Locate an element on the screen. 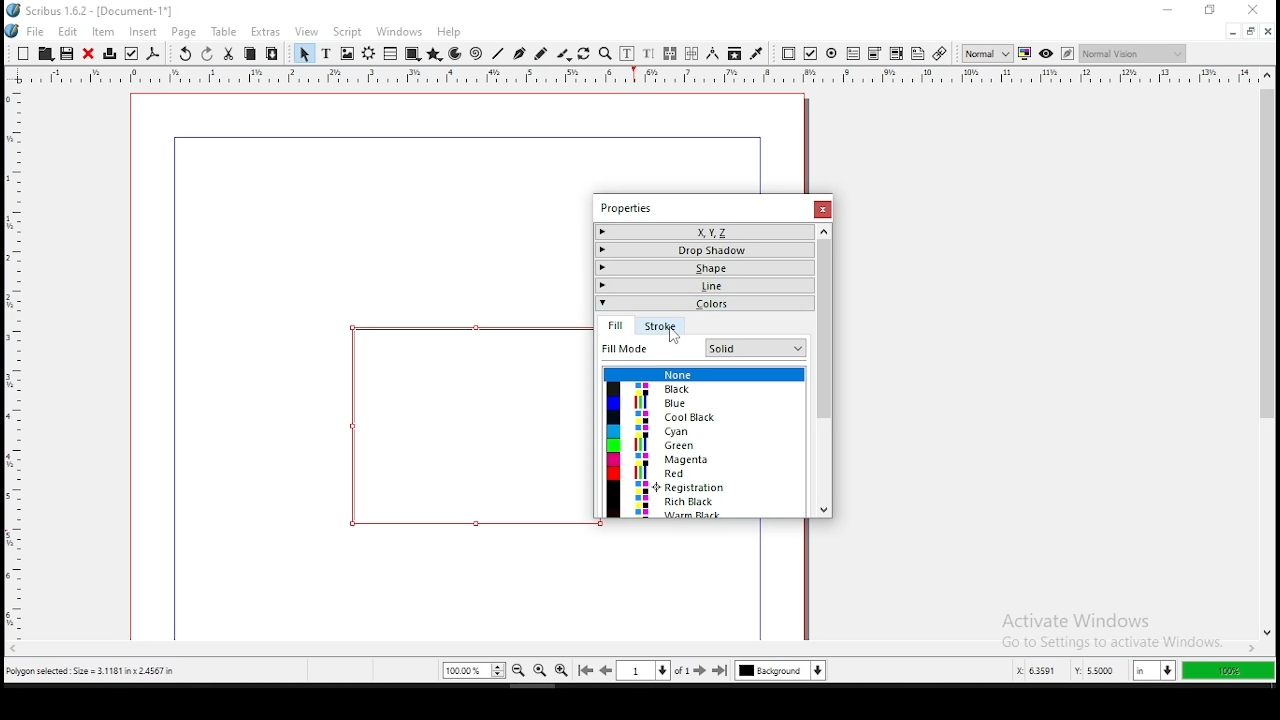 The height and width of the screenshot is (720, 1280). windows is located at coordinates (399, 32).